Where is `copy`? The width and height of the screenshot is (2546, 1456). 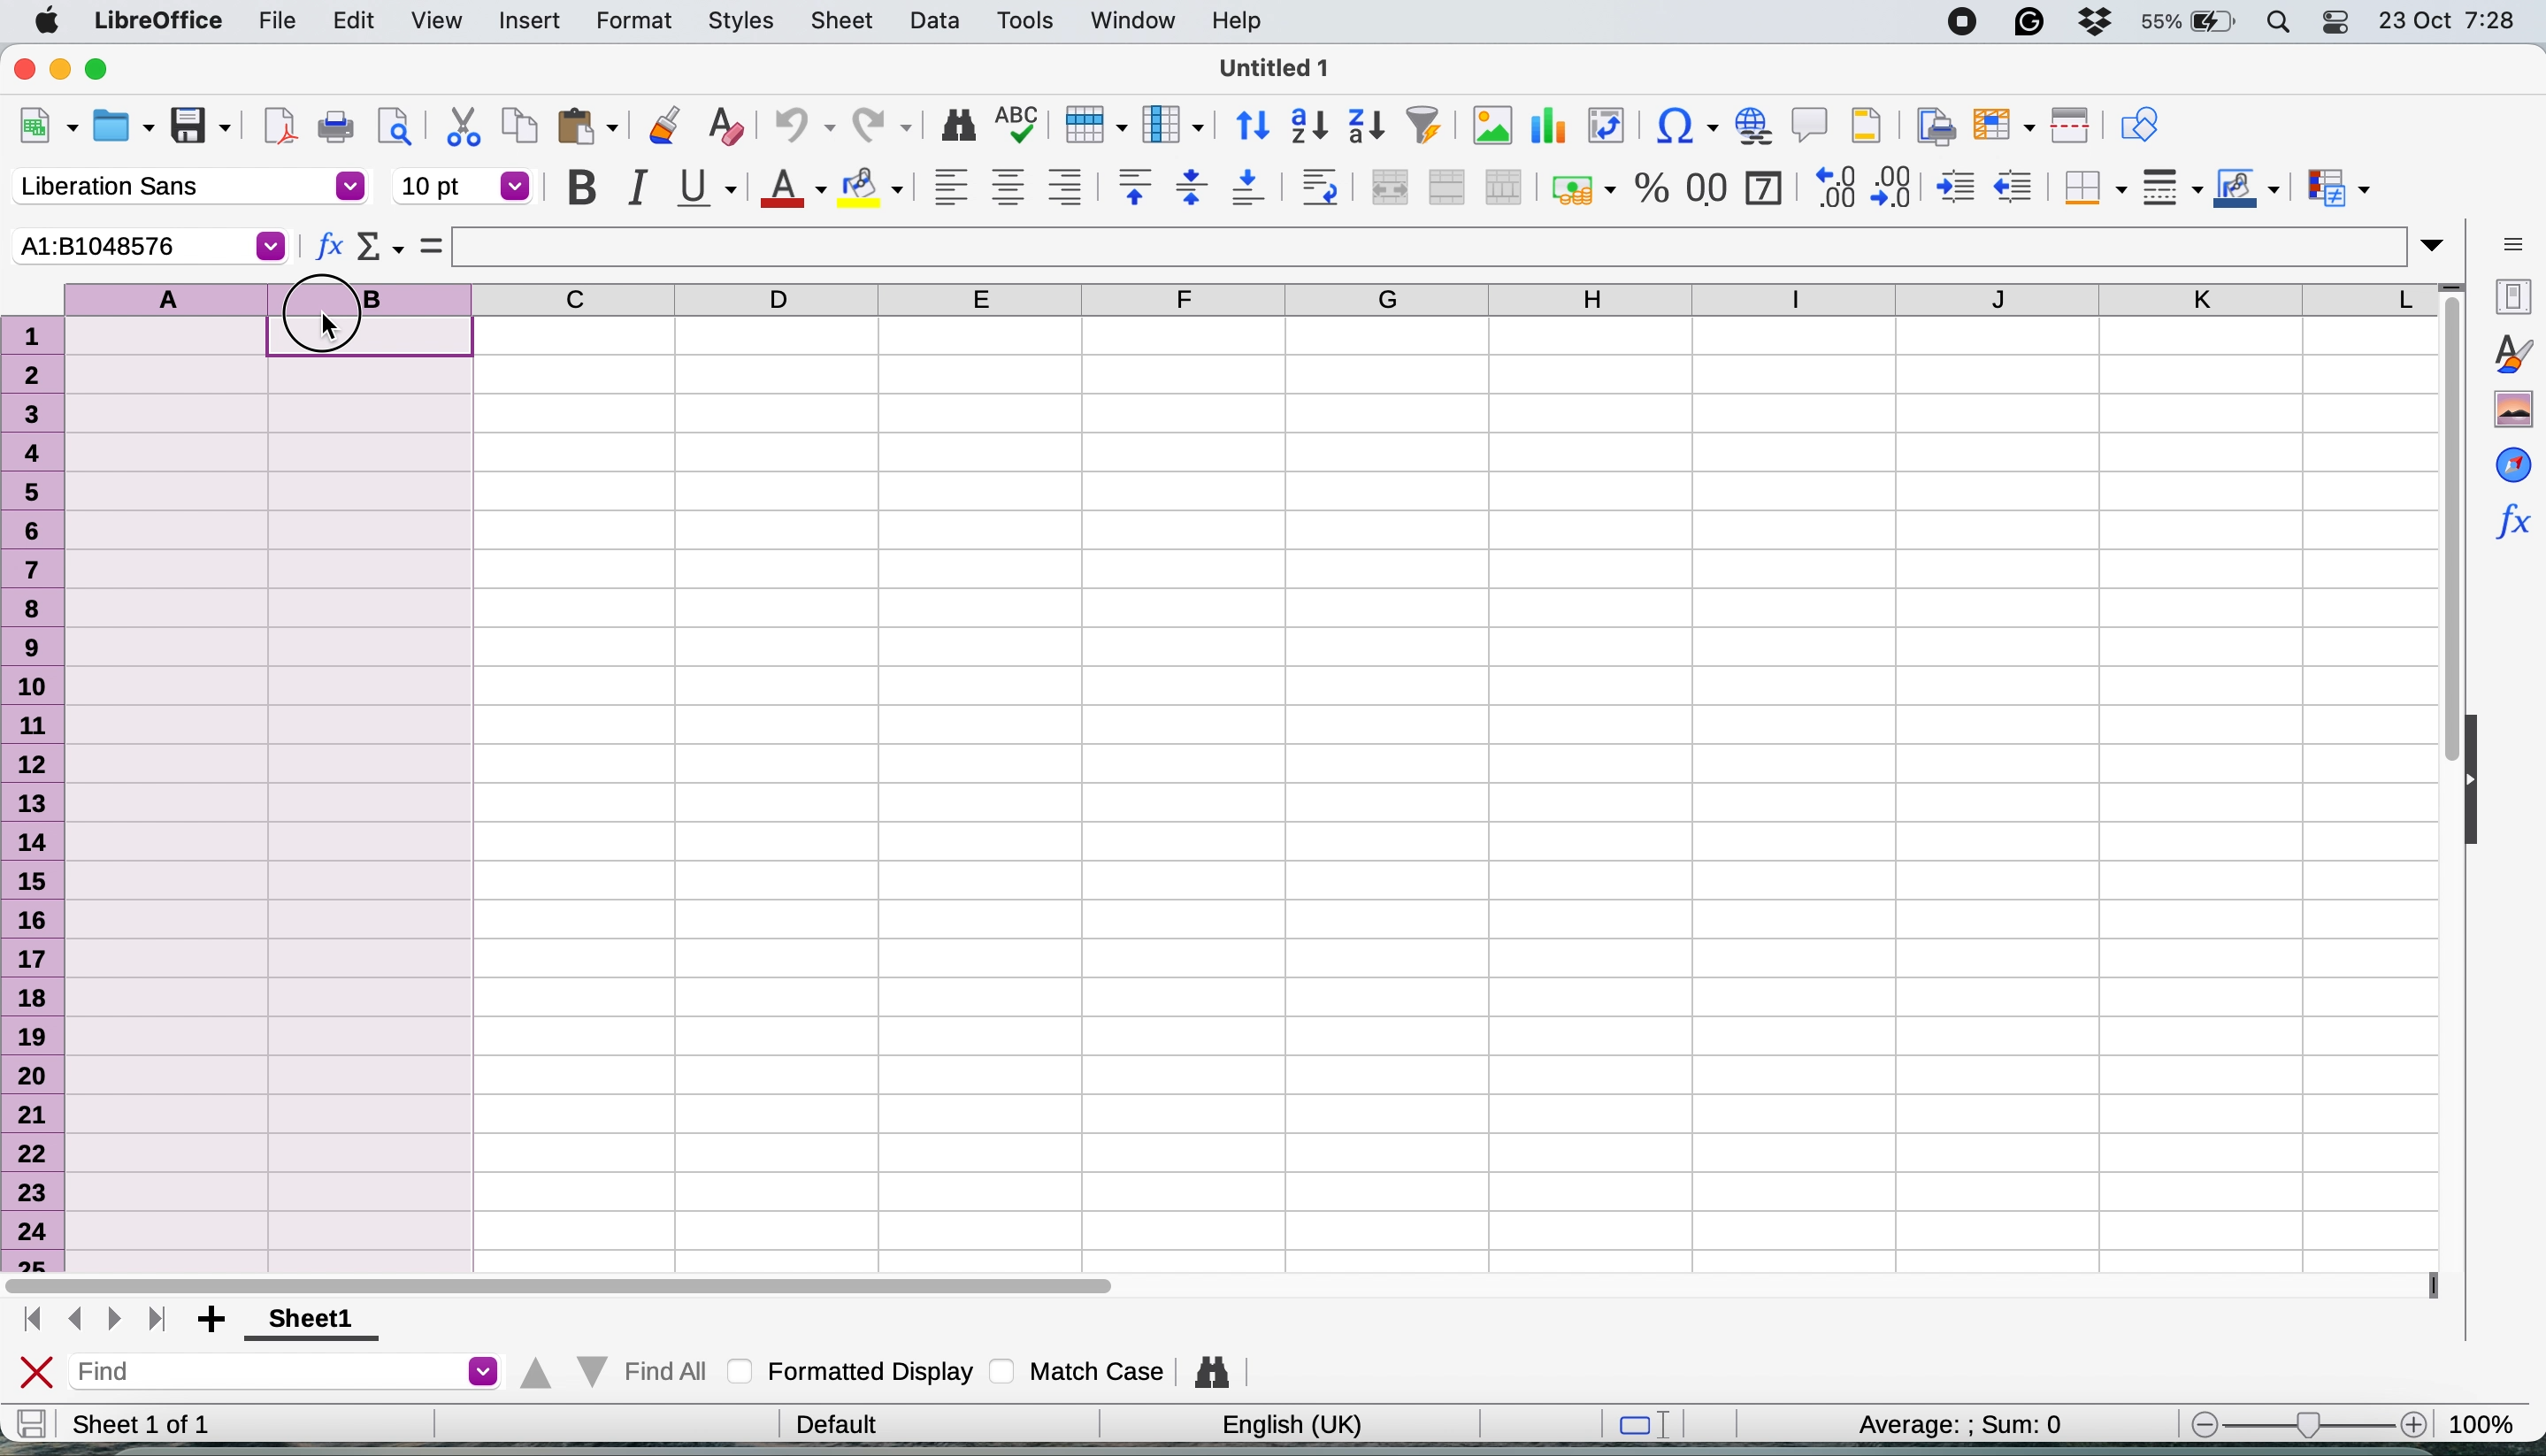 copy is located at coordinates (520, 130).